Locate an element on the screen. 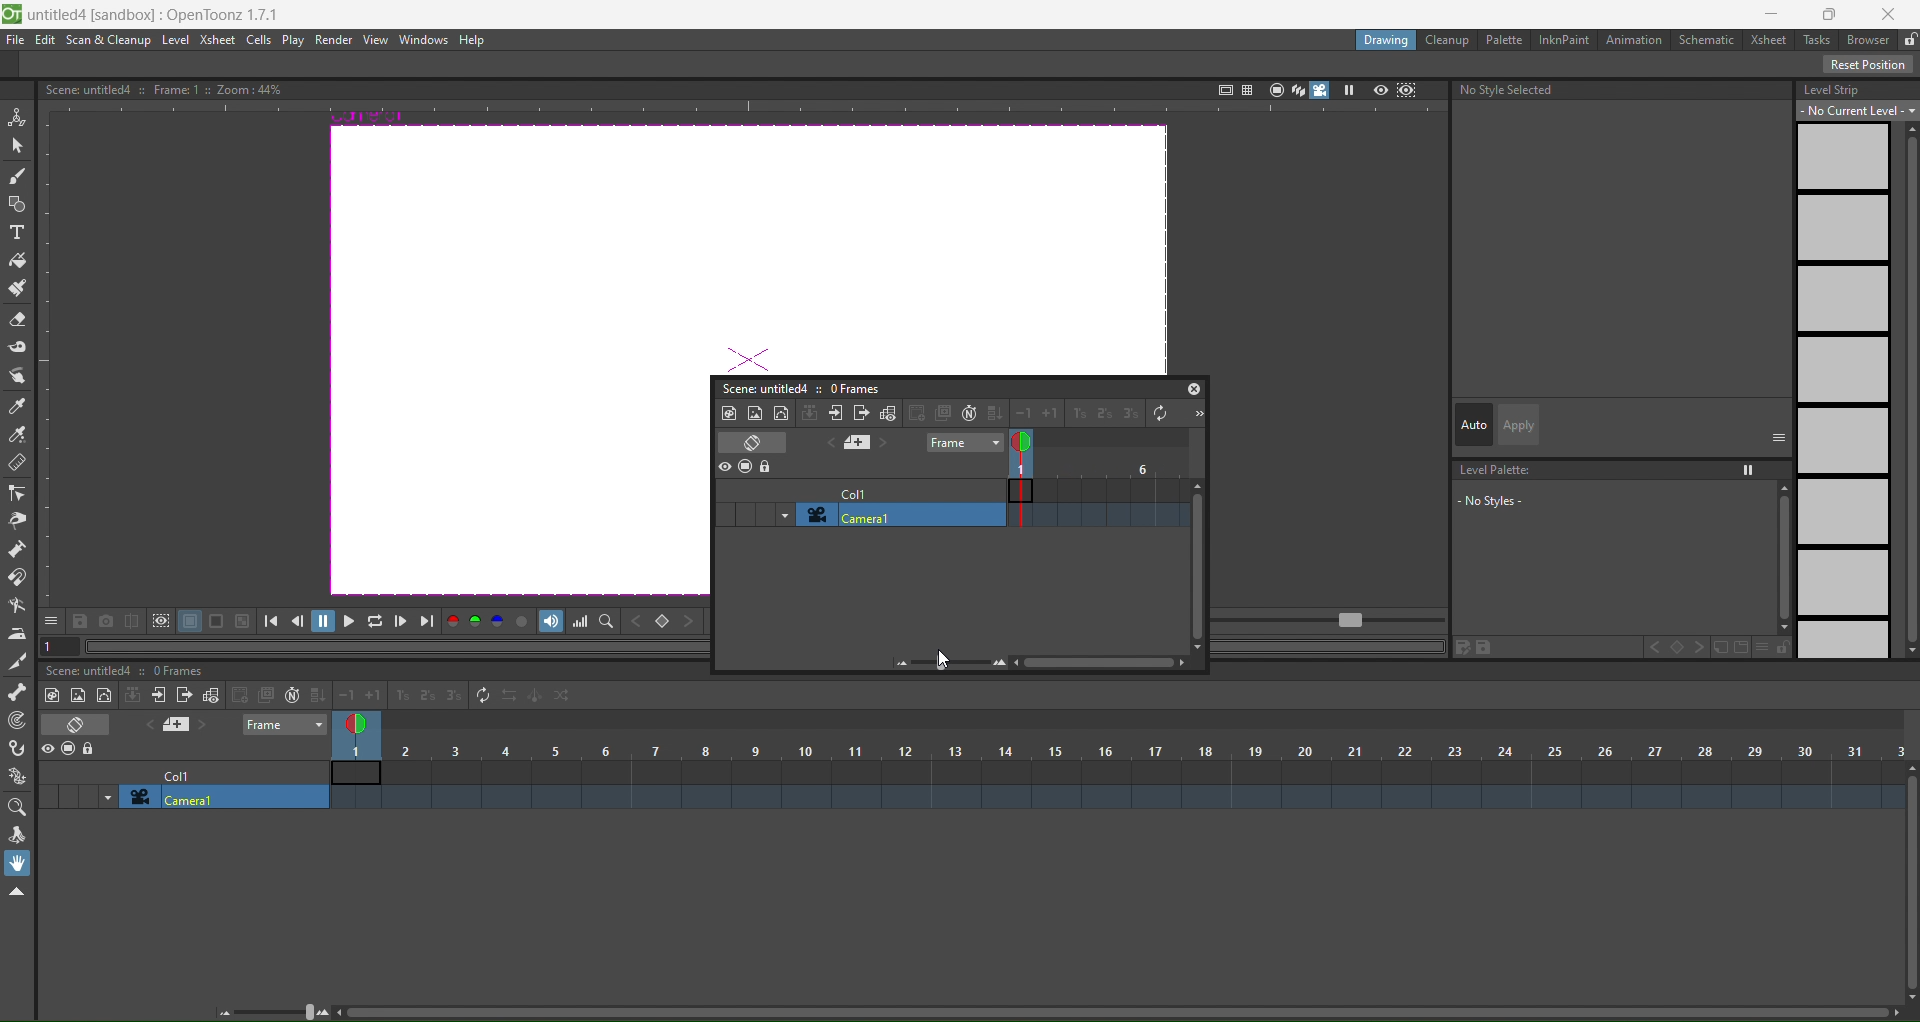   is located at coordinates (858, 444).